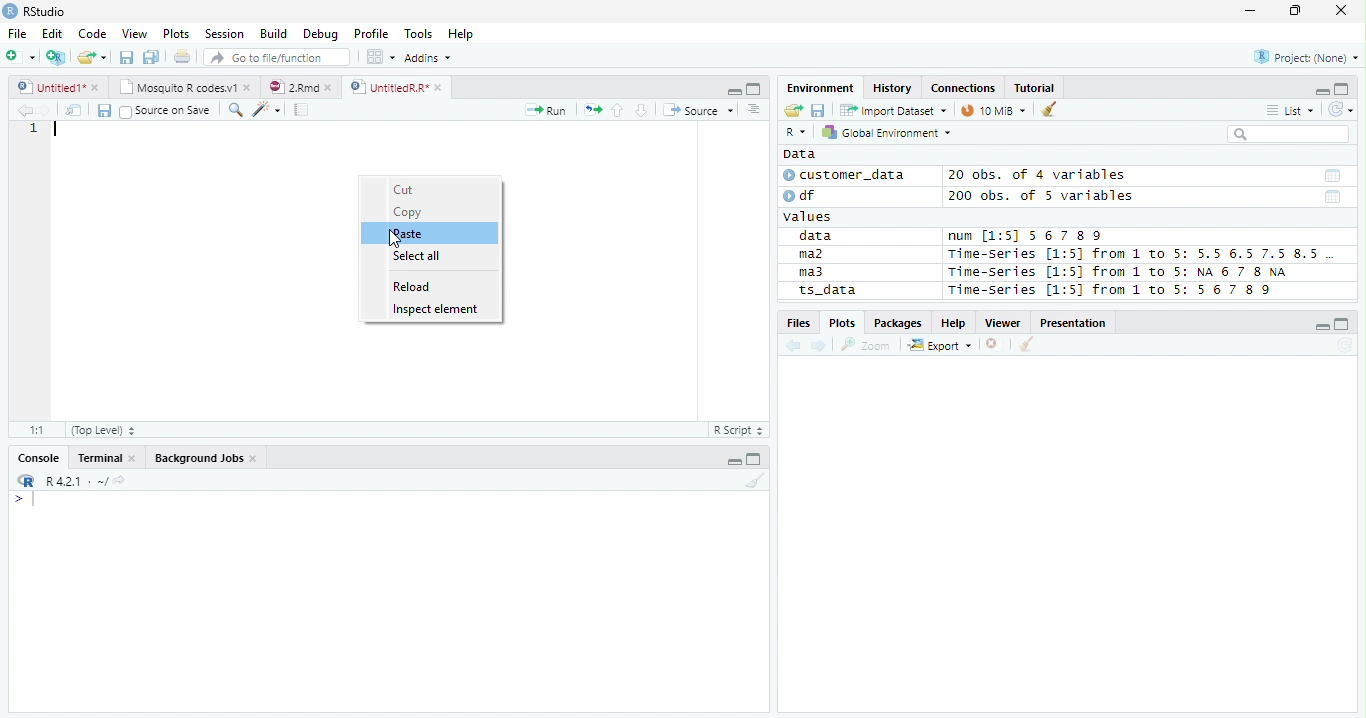 The image size is (1366, 718). Describe the element at coordinates (22, 110) in the screenshot. I see `Previous` at that location.